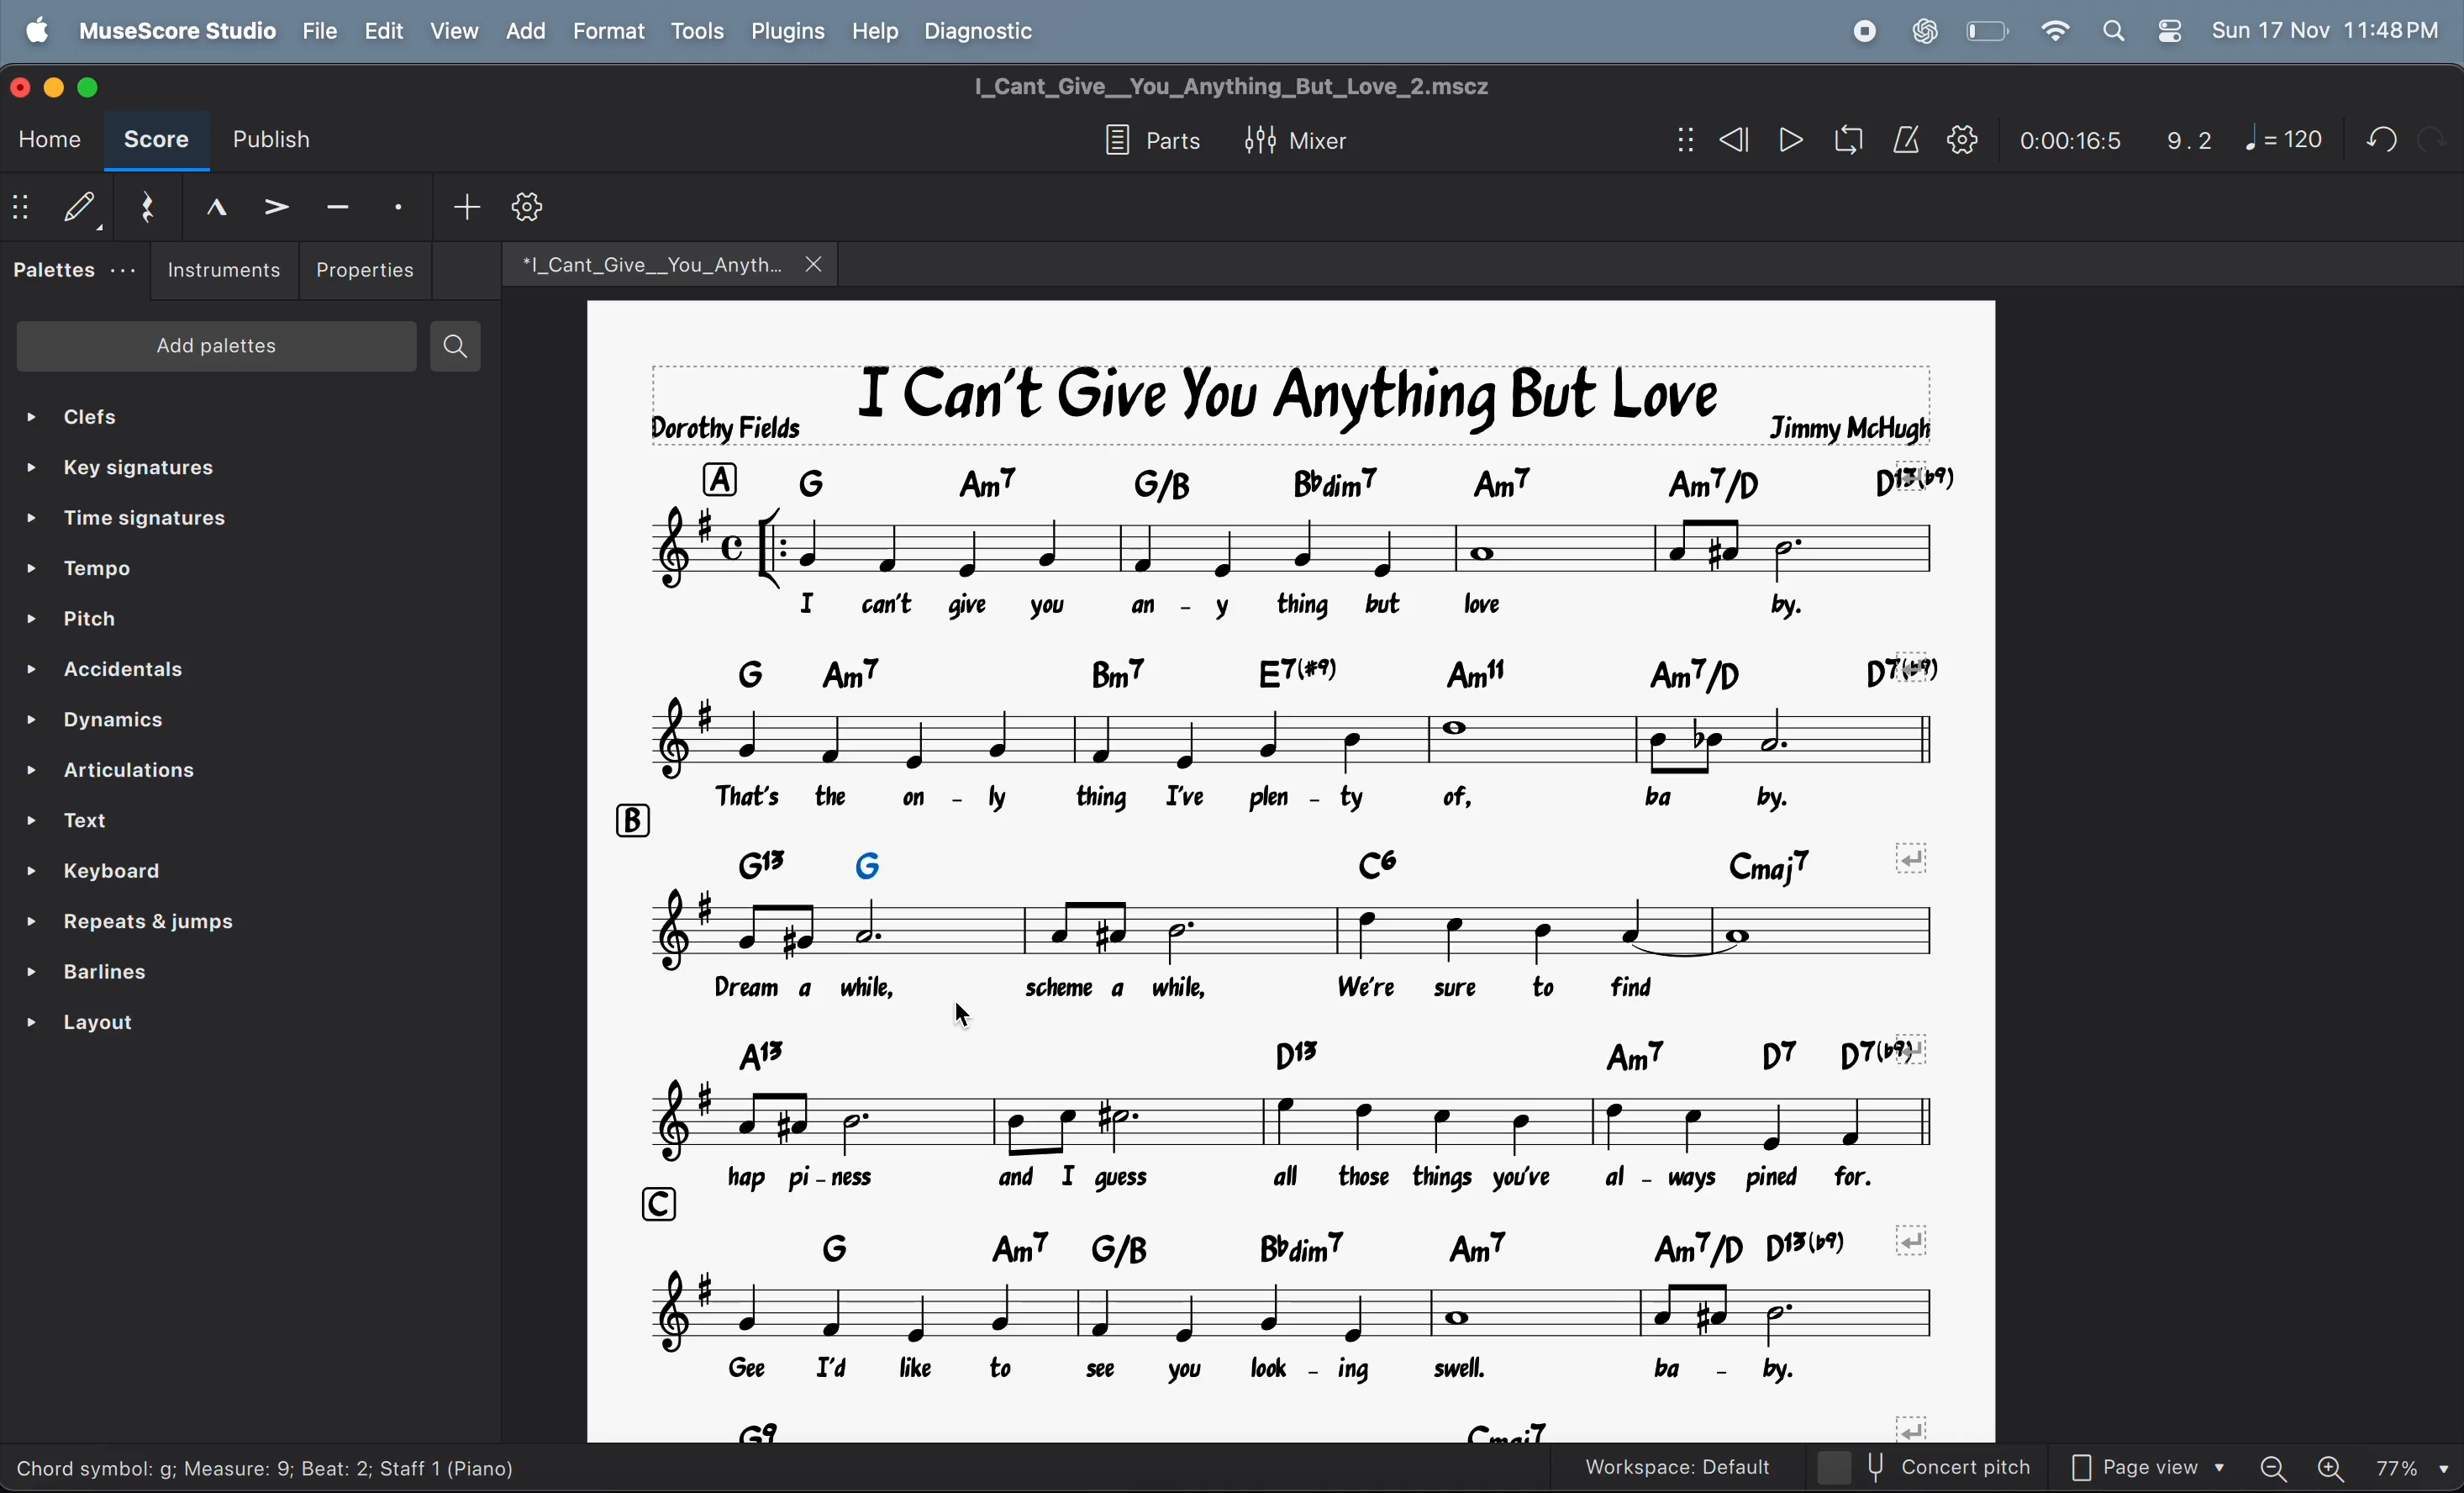 This screenshot has height=1493, width=2464. What do you see at coordinates (387, 32) in the screenshot?
I see `edit` at bounding box center [387, 32].